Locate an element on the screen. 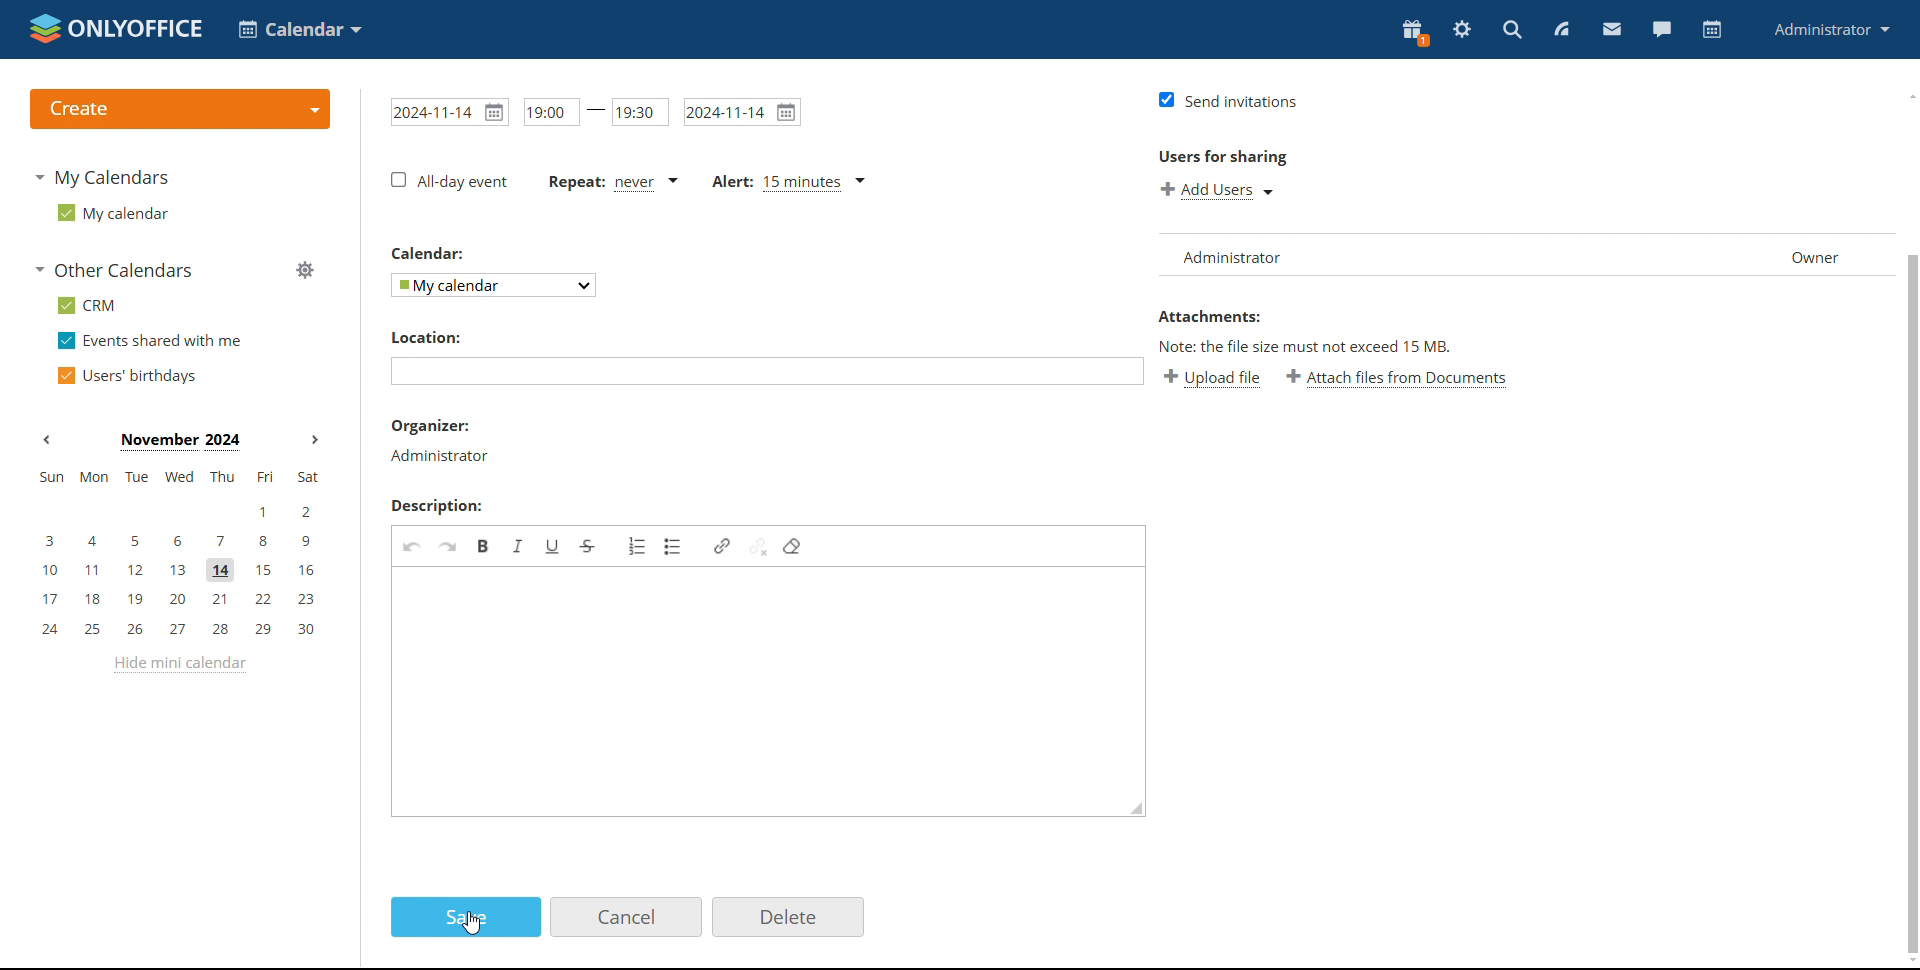  unlink is located at coordinates (762, 550).